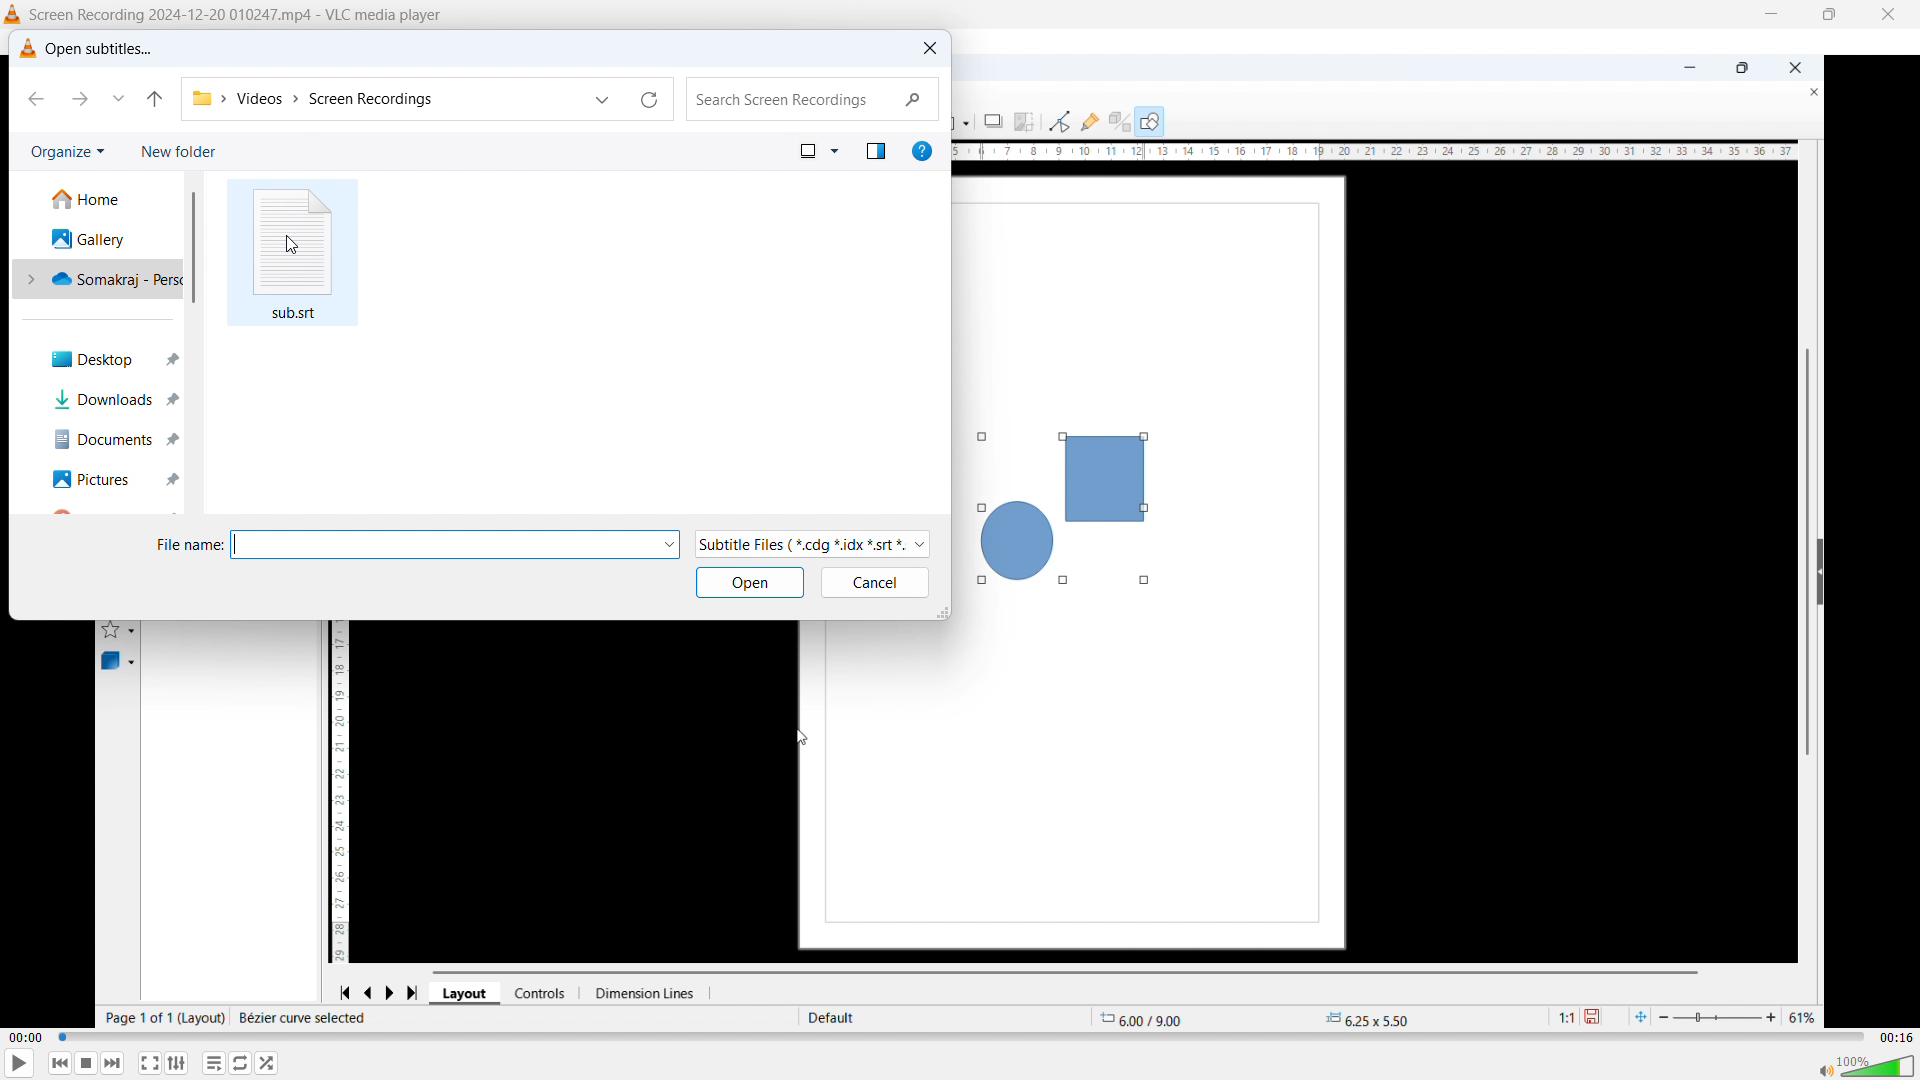  What do you see at coordinates (418, 990) in the screenshot?
I see `last page` at bounding box center [418, 990].